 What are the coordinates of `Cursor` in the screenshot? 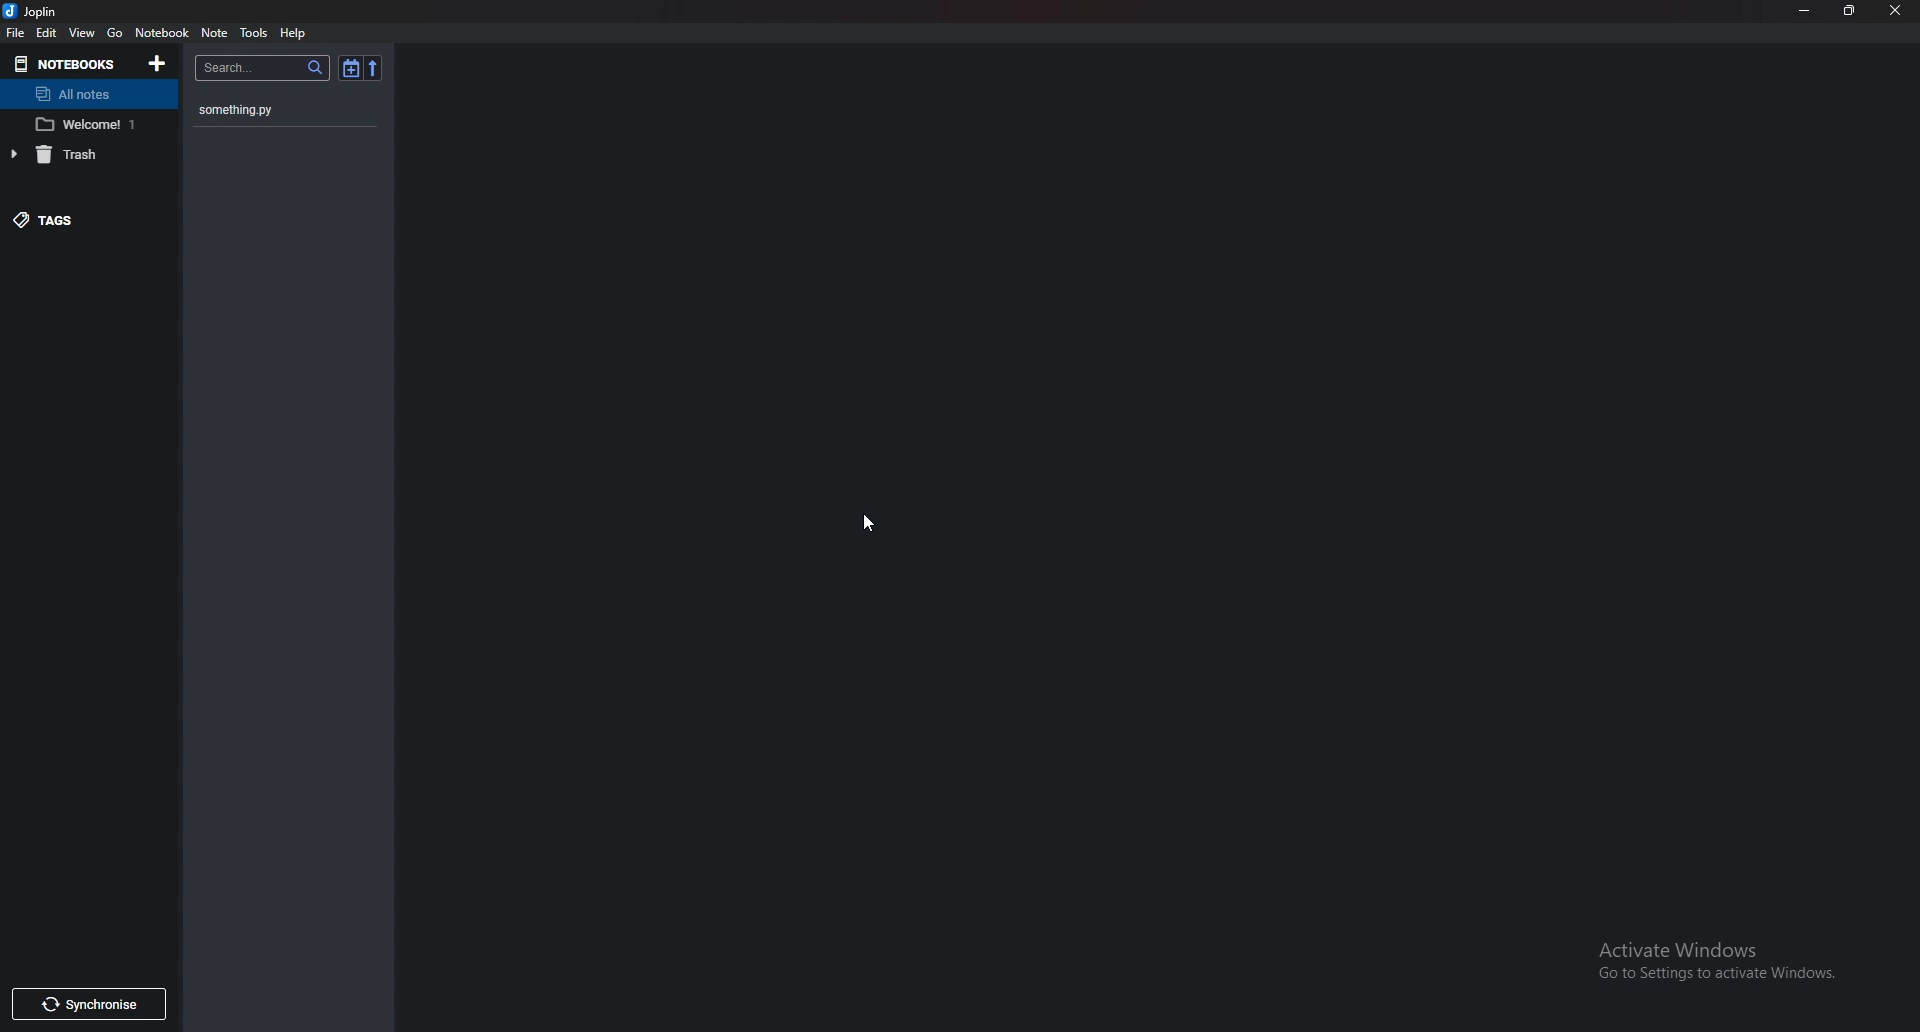 It's located at (867, 520).